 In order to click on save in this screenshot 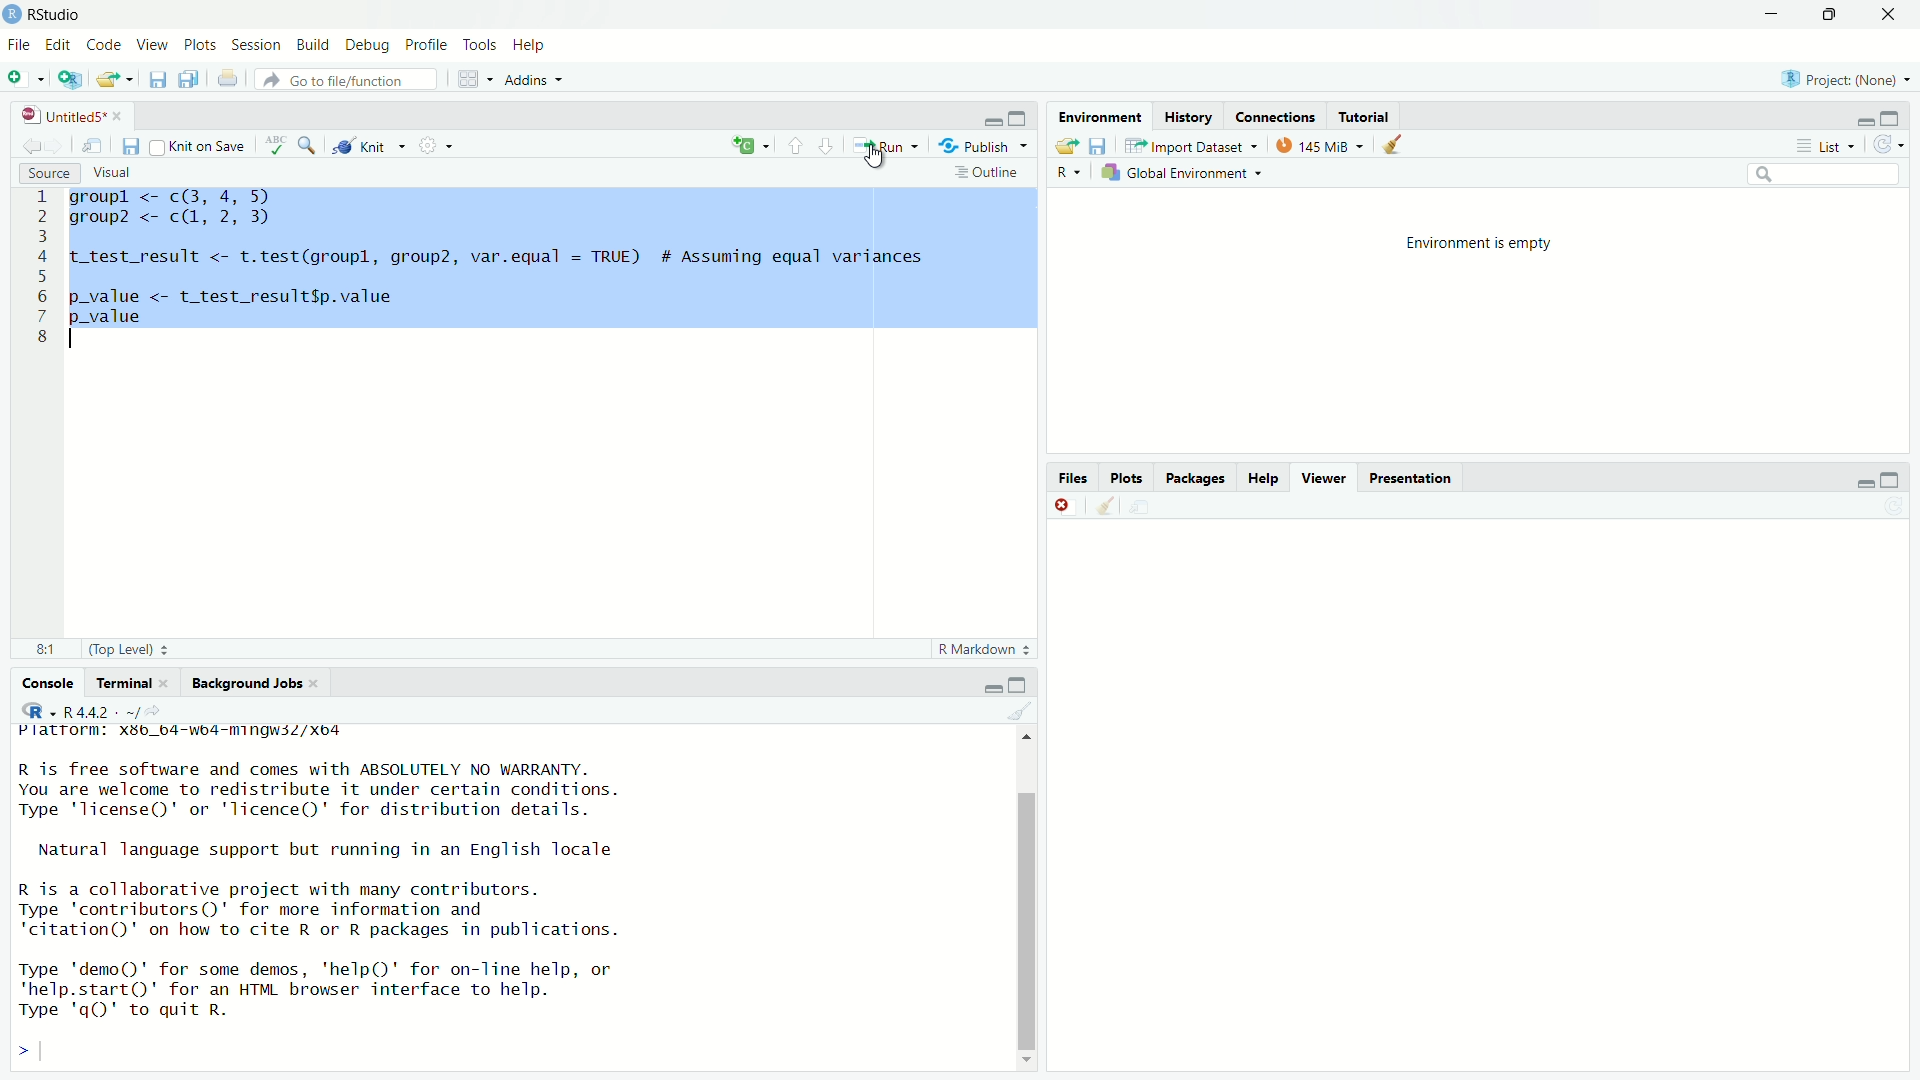, I will do `click(133, 146)`.